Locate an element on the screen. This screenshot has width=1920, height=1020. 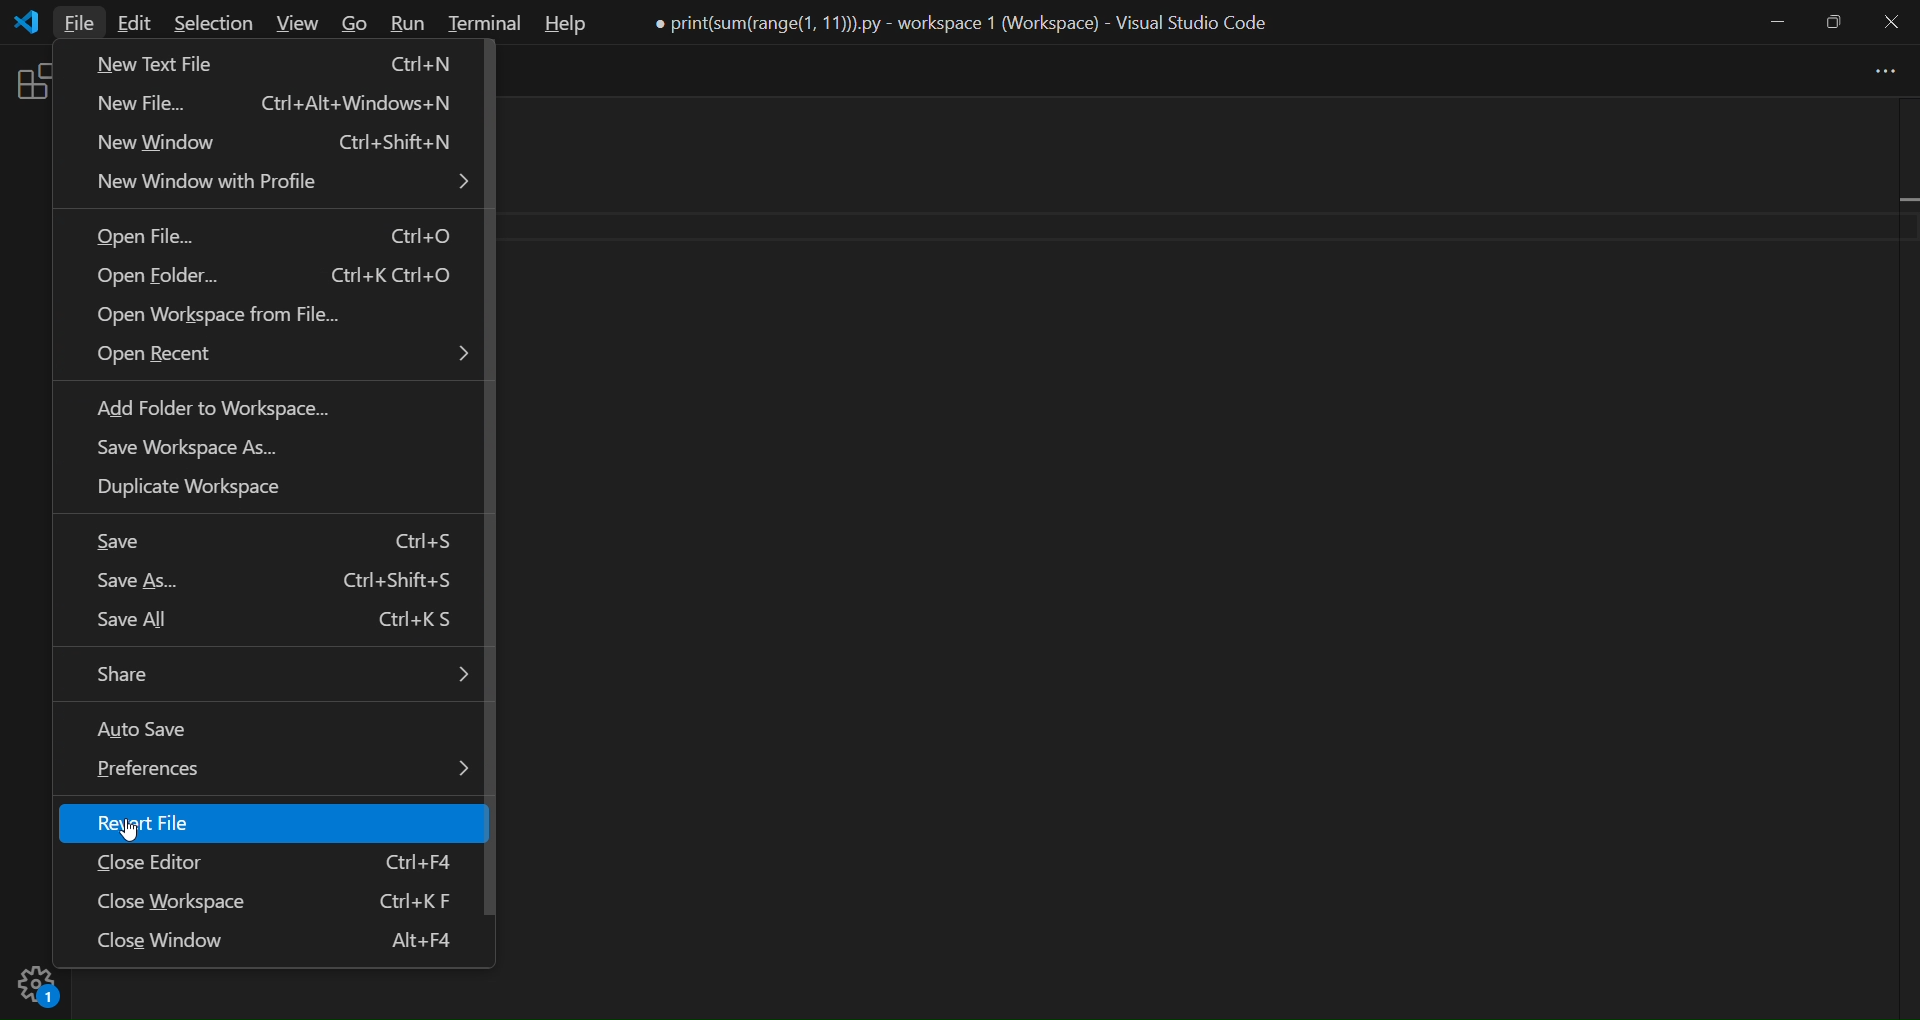
new text file is located at coordinates (276, 63).